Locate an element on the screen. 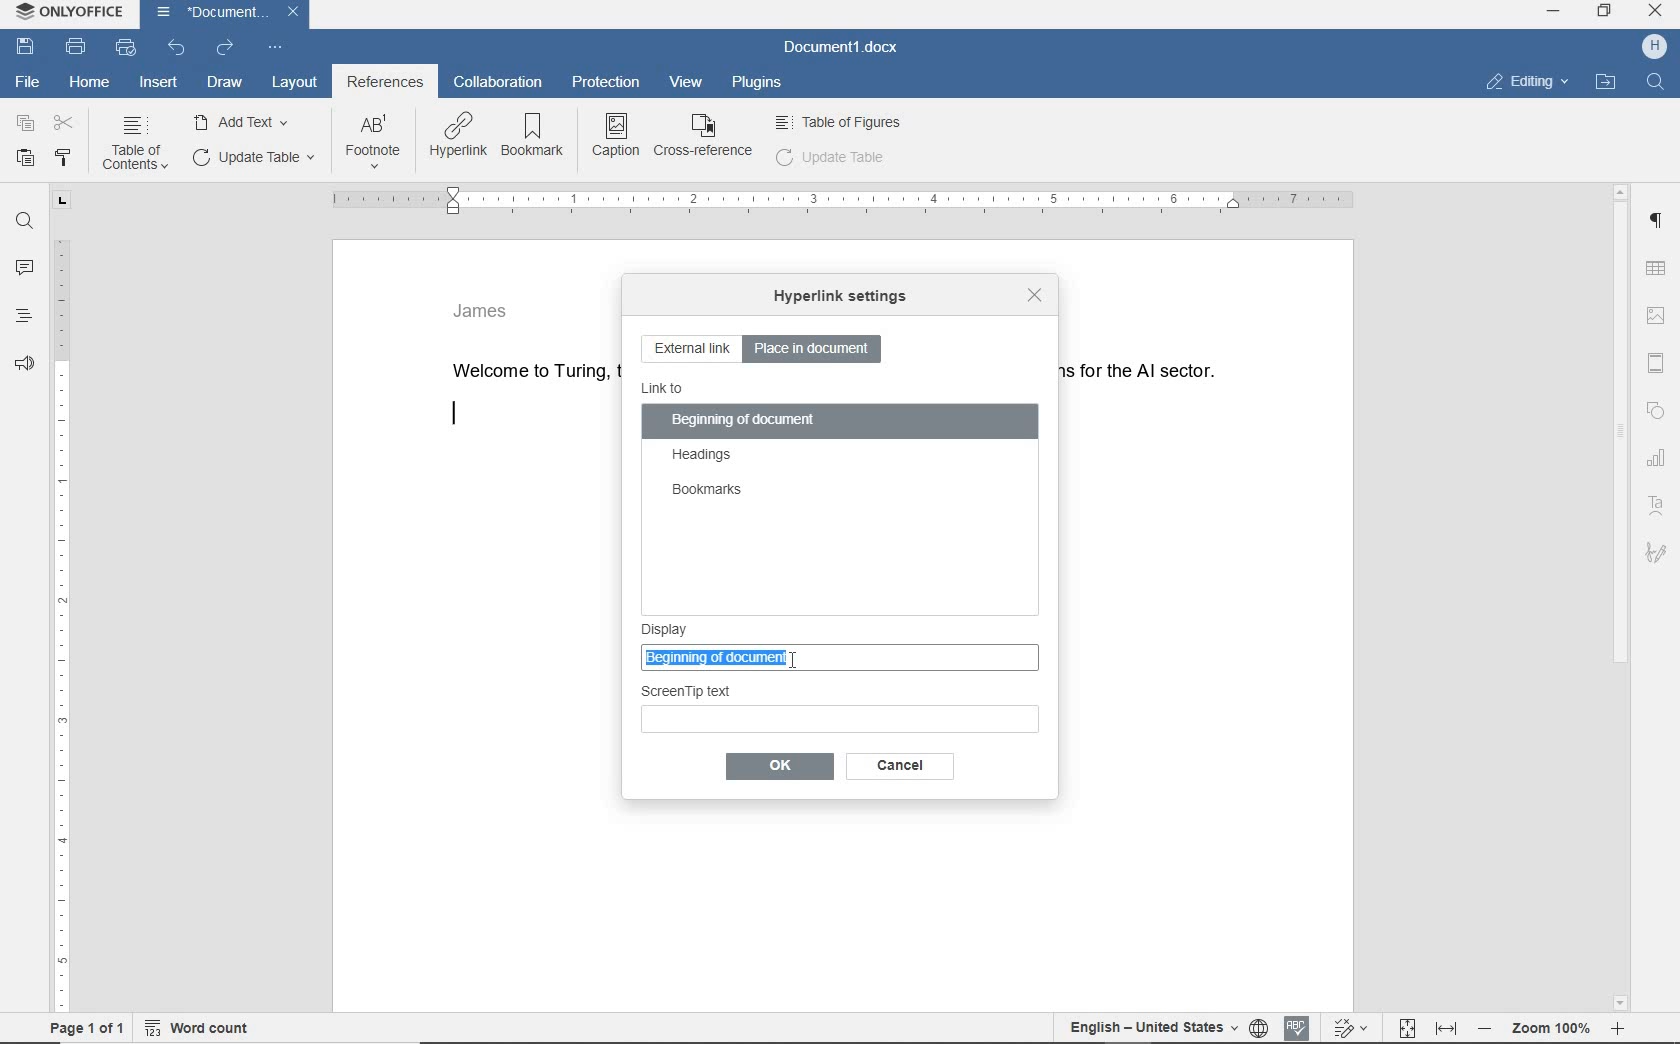 Image resolution: width=1680 pixels, height=1044 pixels. ok is located at coordinates (778, 767).